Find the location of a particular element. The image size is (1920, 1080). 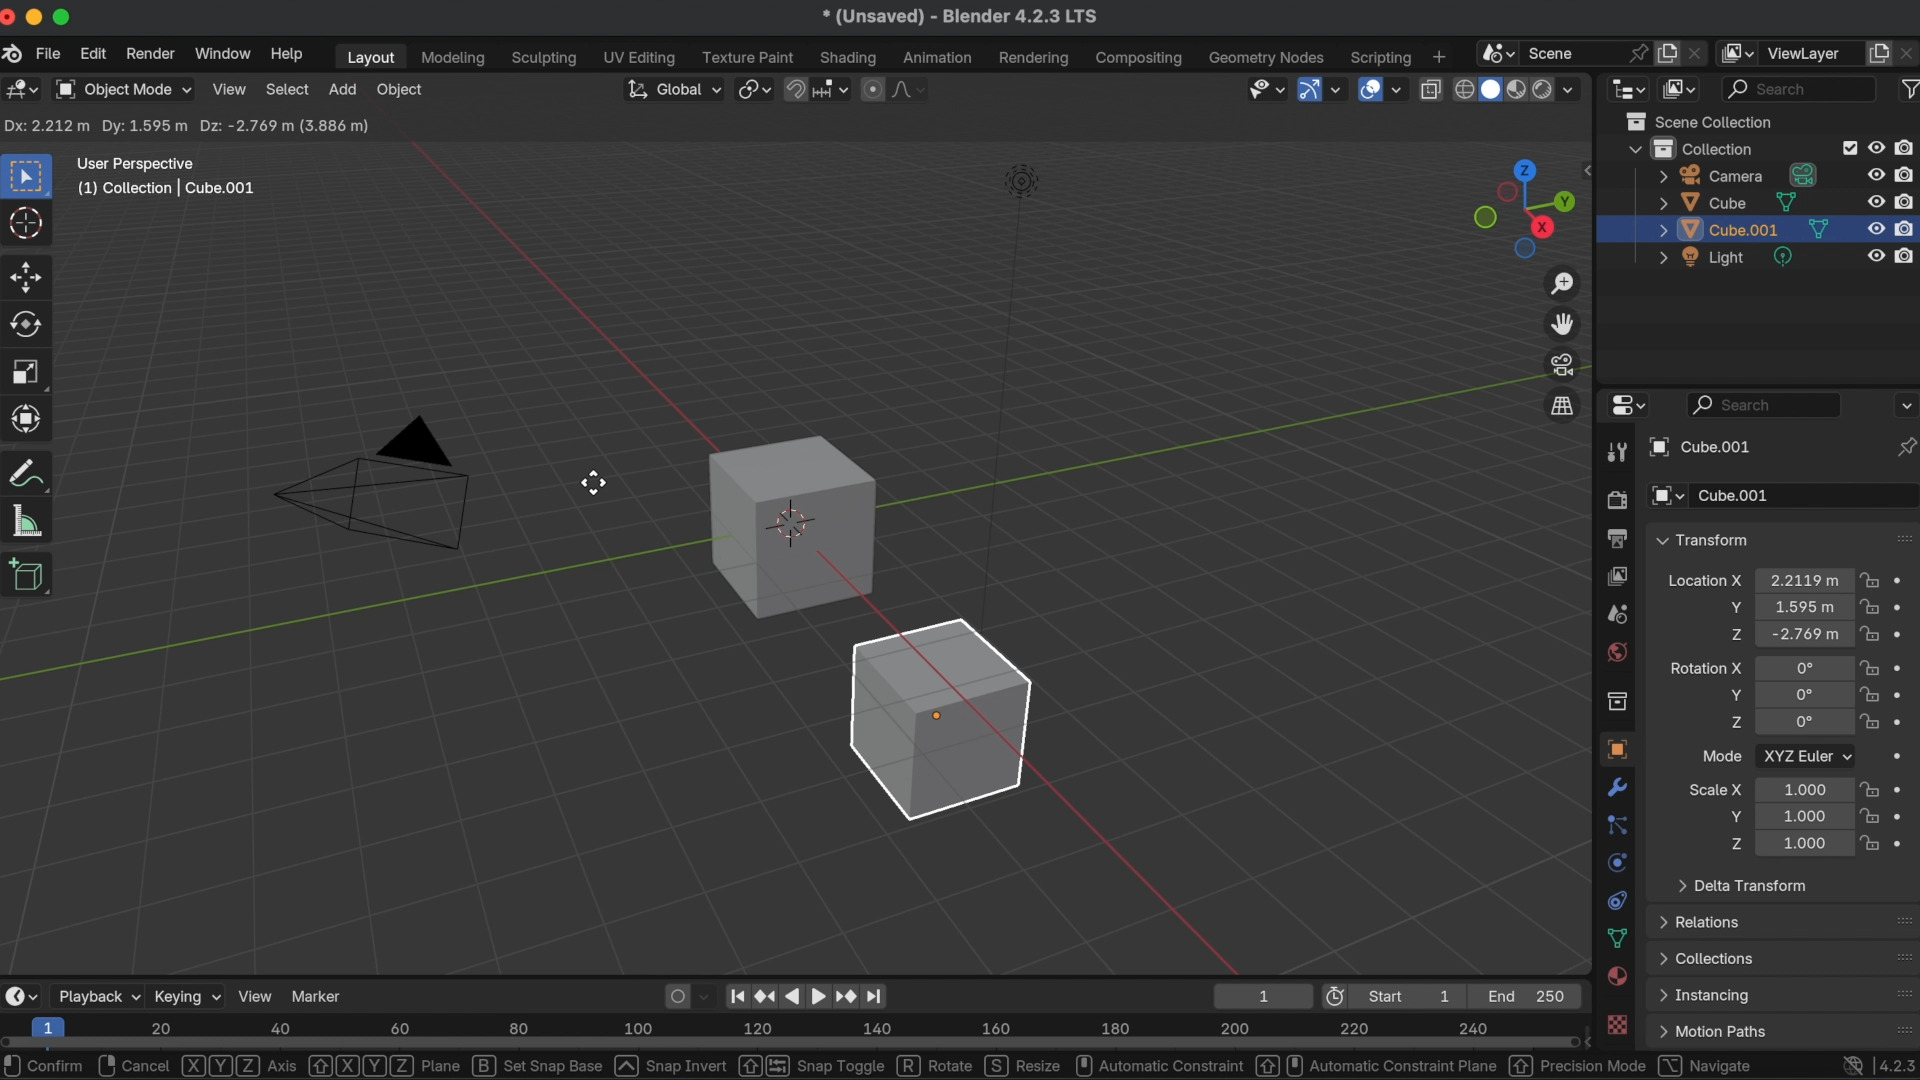

lock rotation is located at coordinates (1870, 696).